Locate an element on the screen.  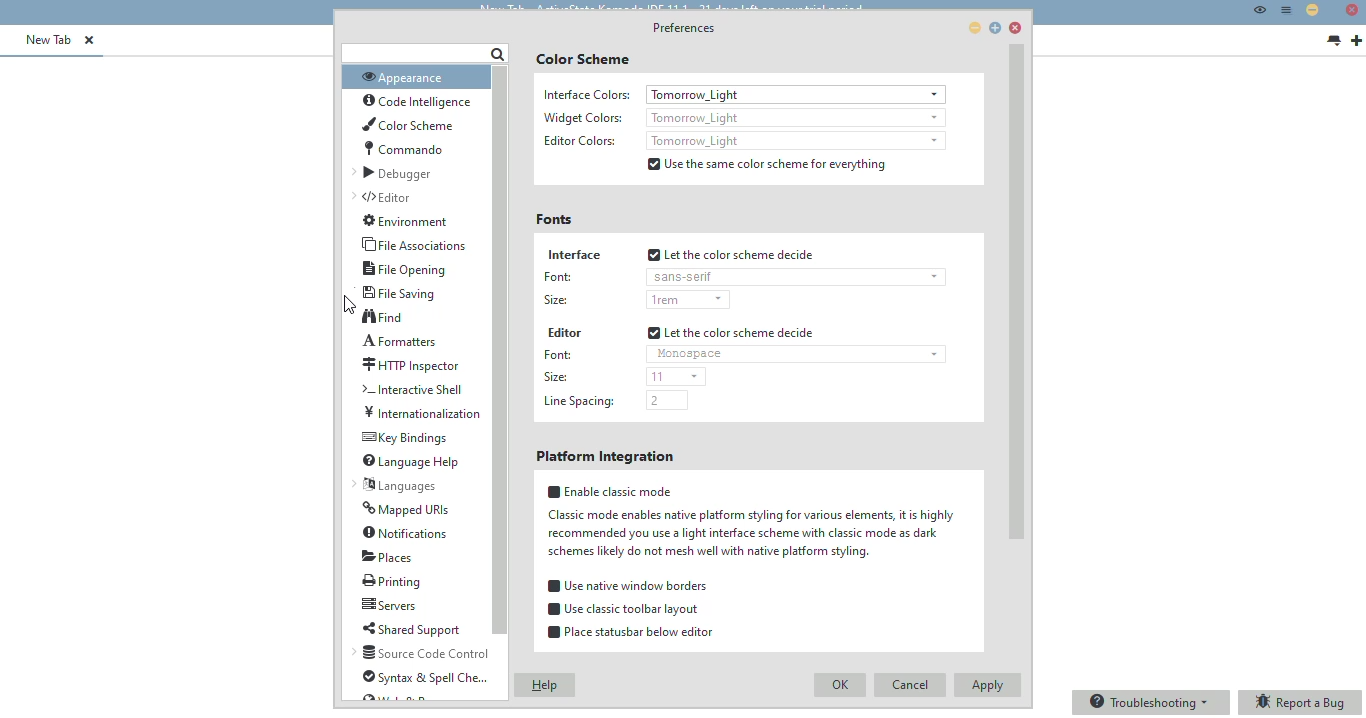
let the color scheme decide is located at coordinates (732, 254).